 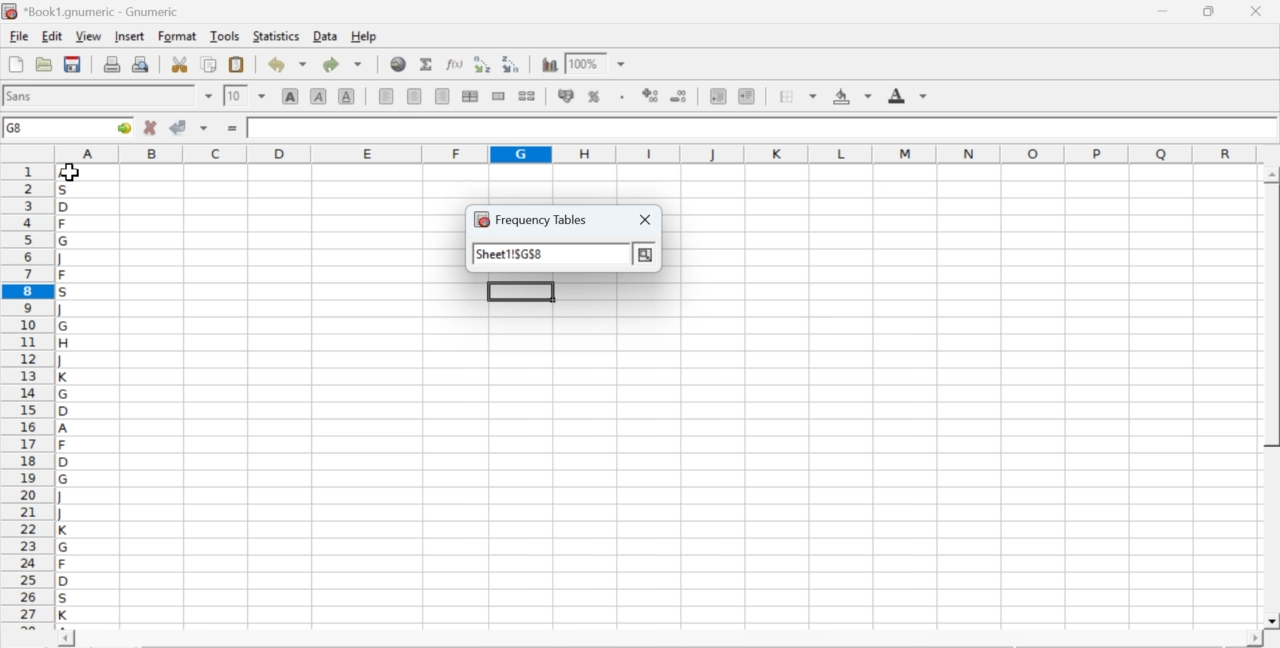 I want to click on view, so click(x=88, y=35).